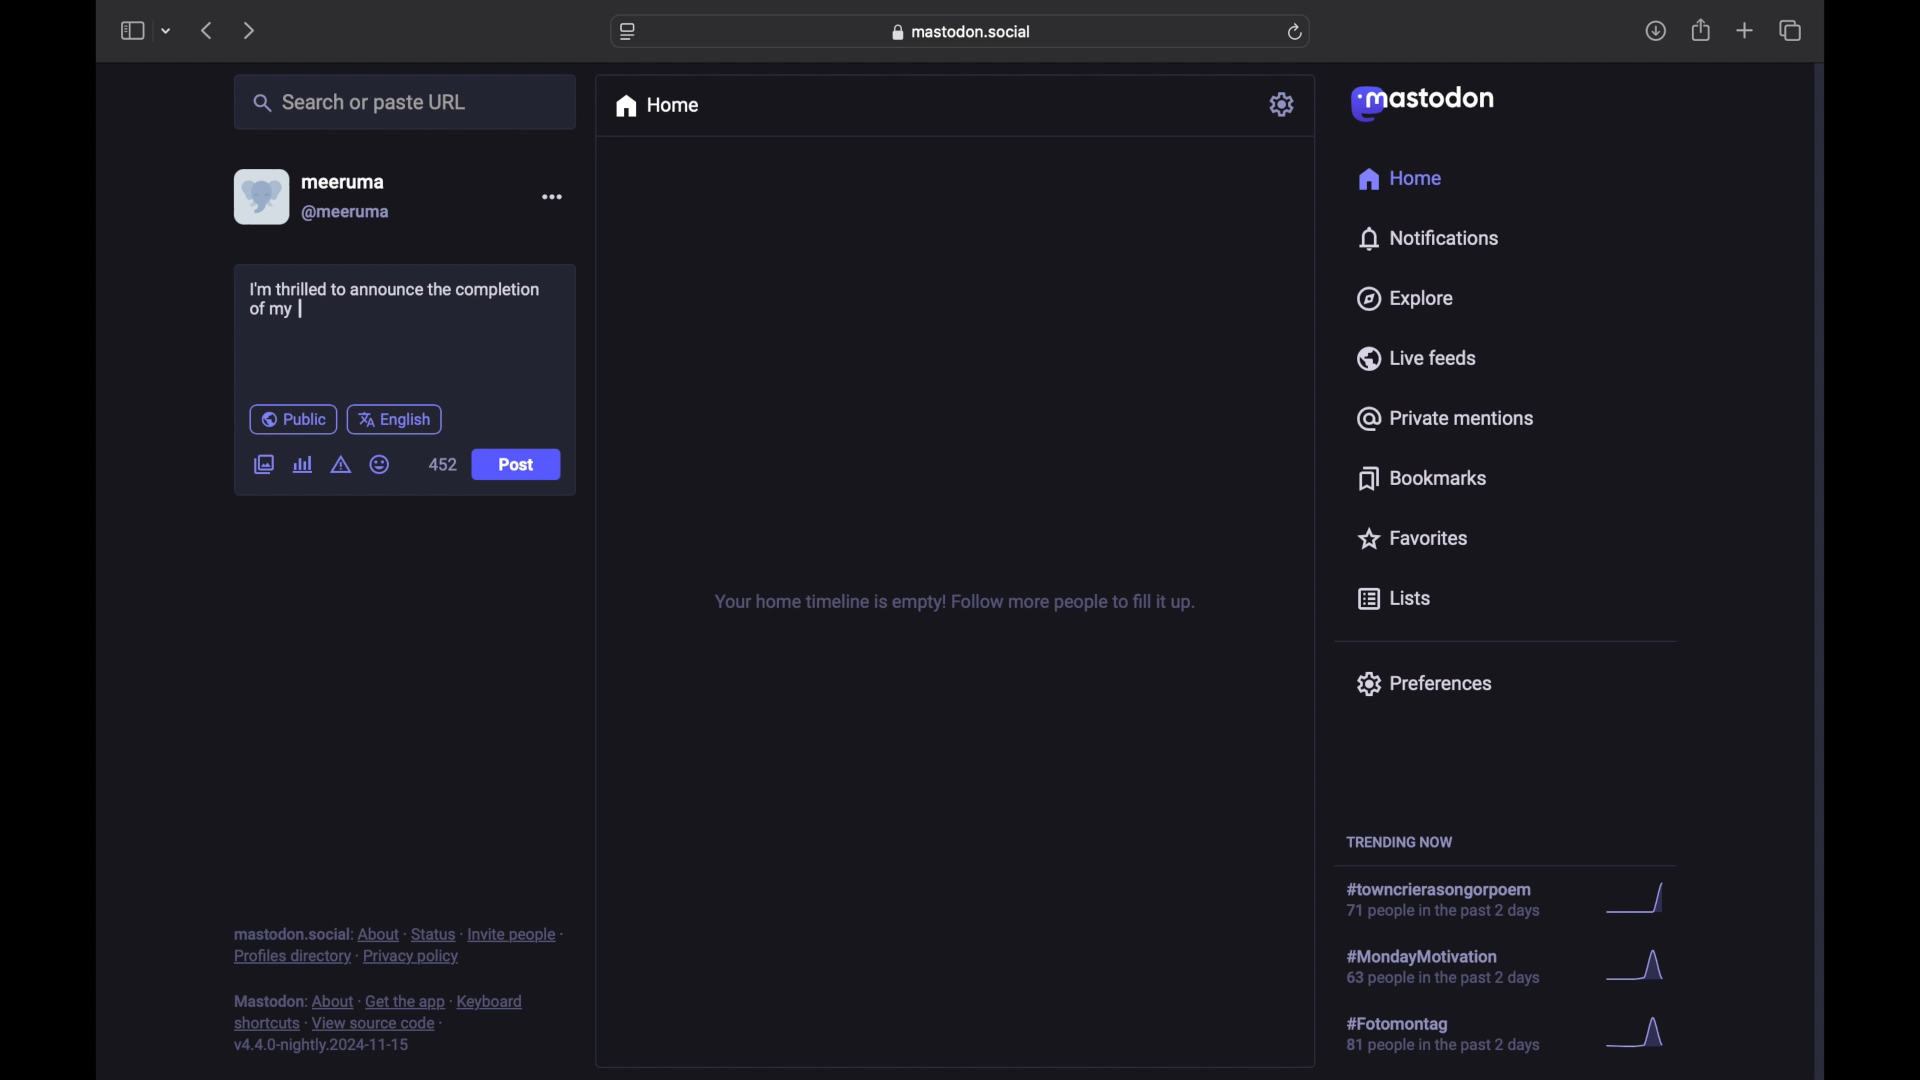 This screenshot has height=1080, width=1920. I want to click on hashtag trend, so click(1451, 900).